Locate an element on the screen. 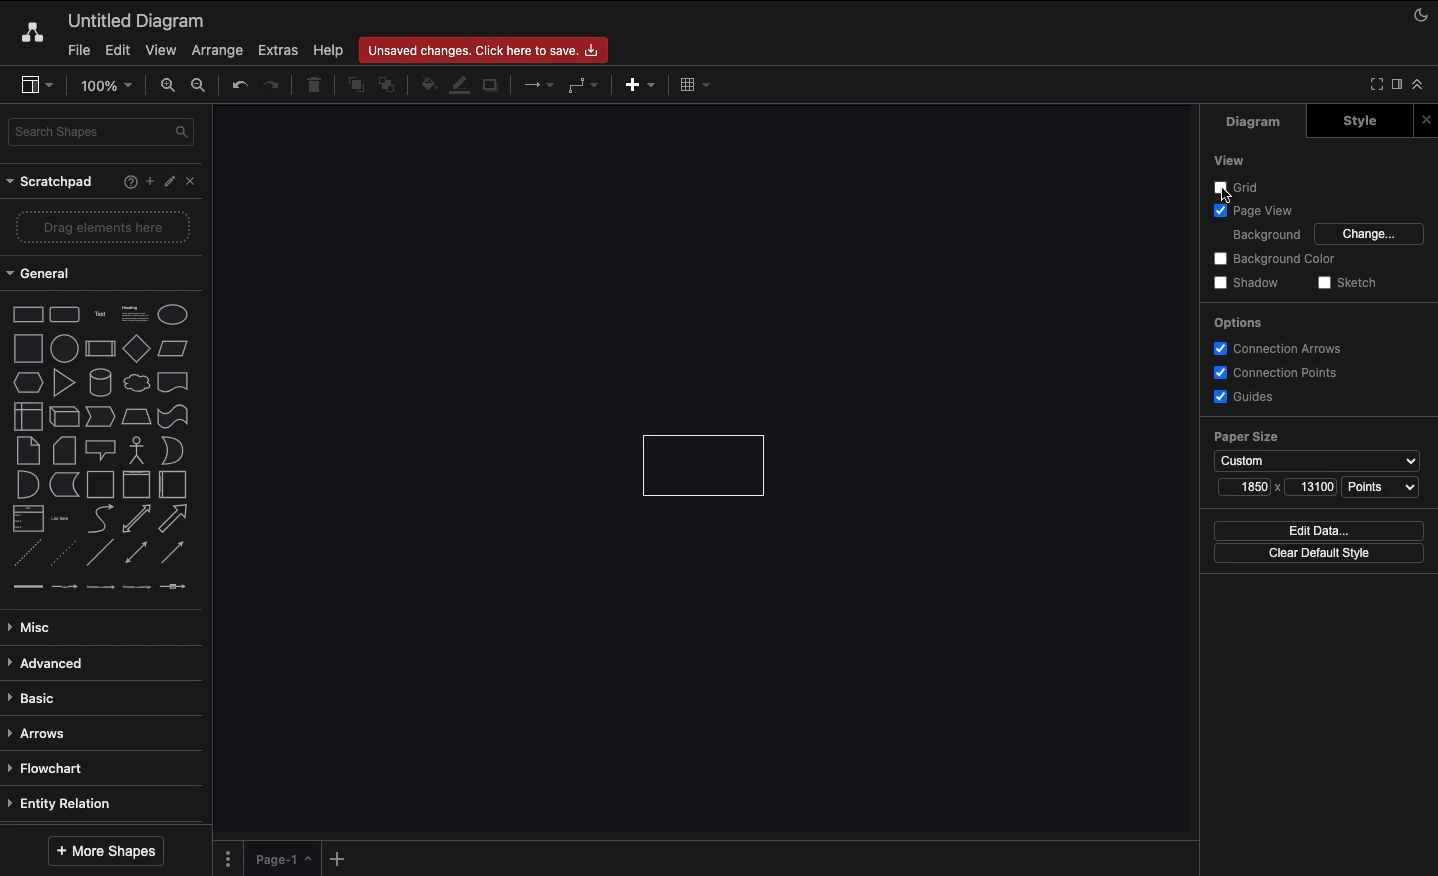  Diagram is located at coordinates (142, 18).